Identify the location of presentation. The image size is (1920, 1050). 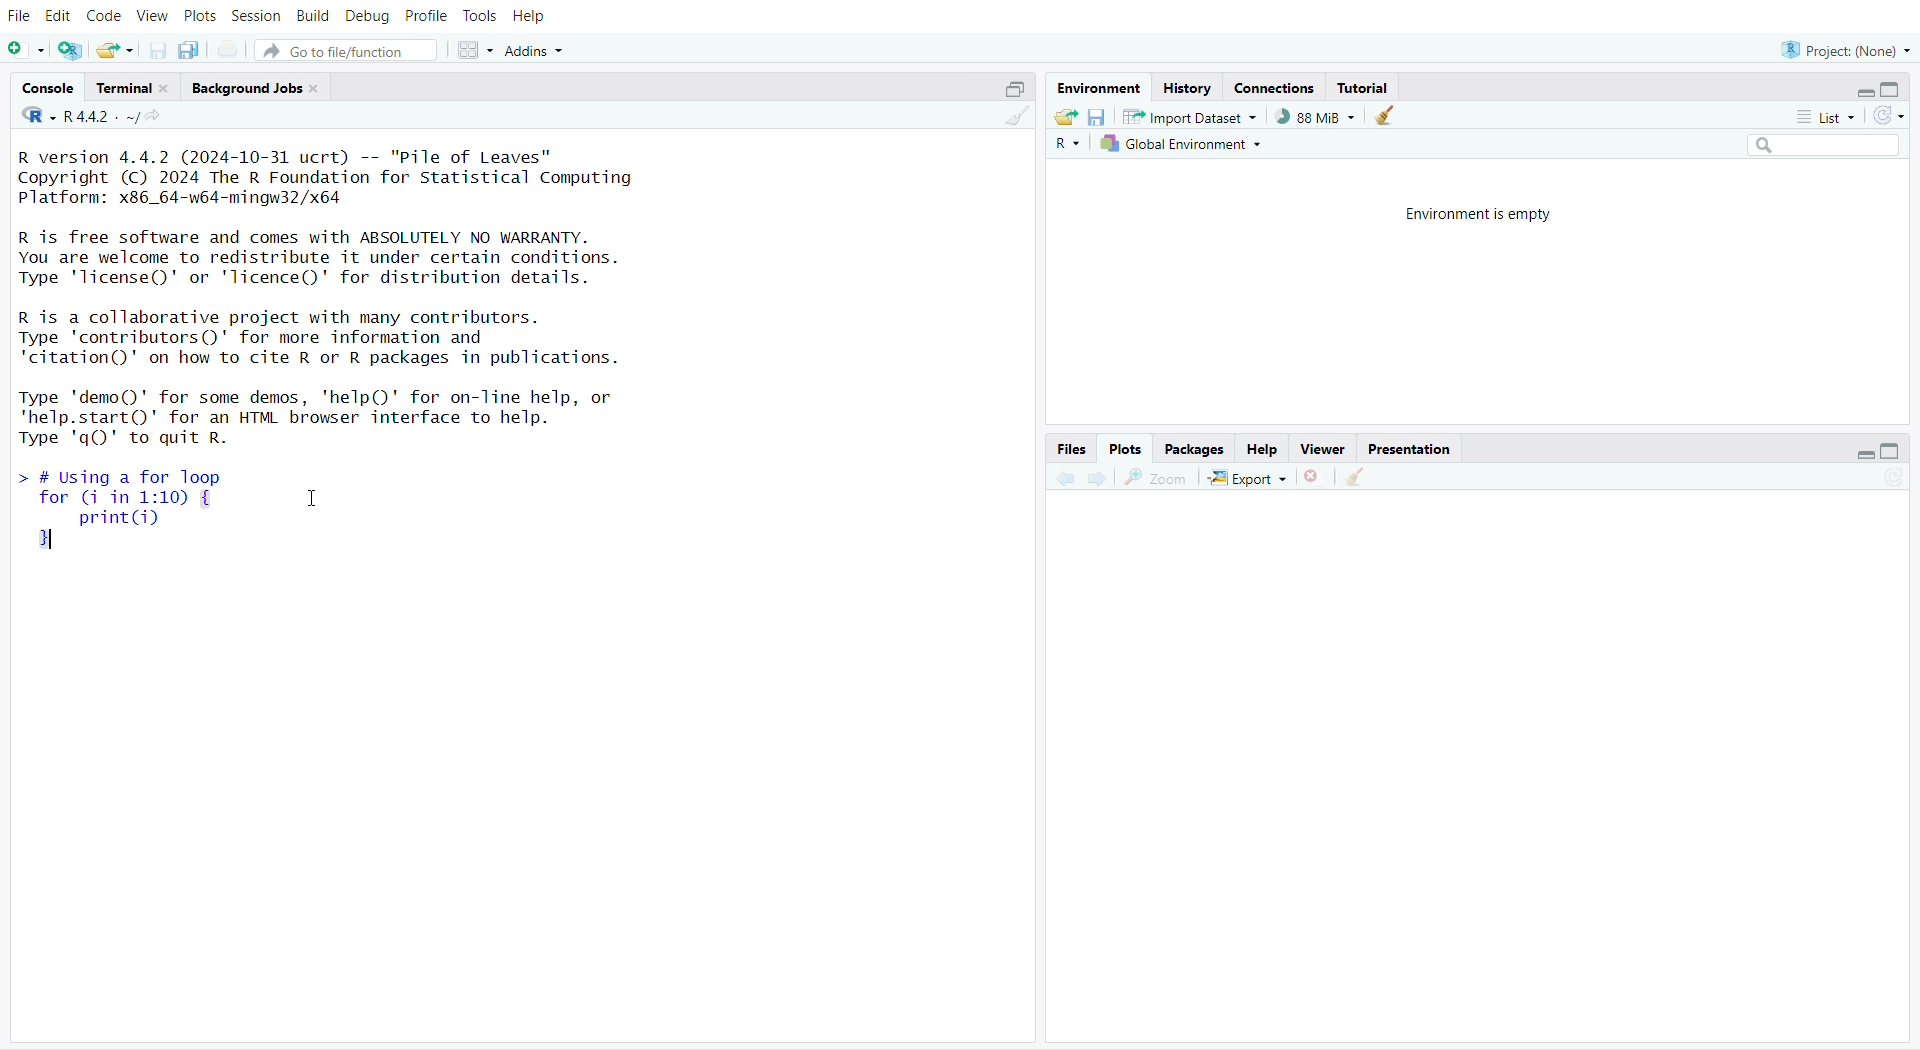
(1412, 451).